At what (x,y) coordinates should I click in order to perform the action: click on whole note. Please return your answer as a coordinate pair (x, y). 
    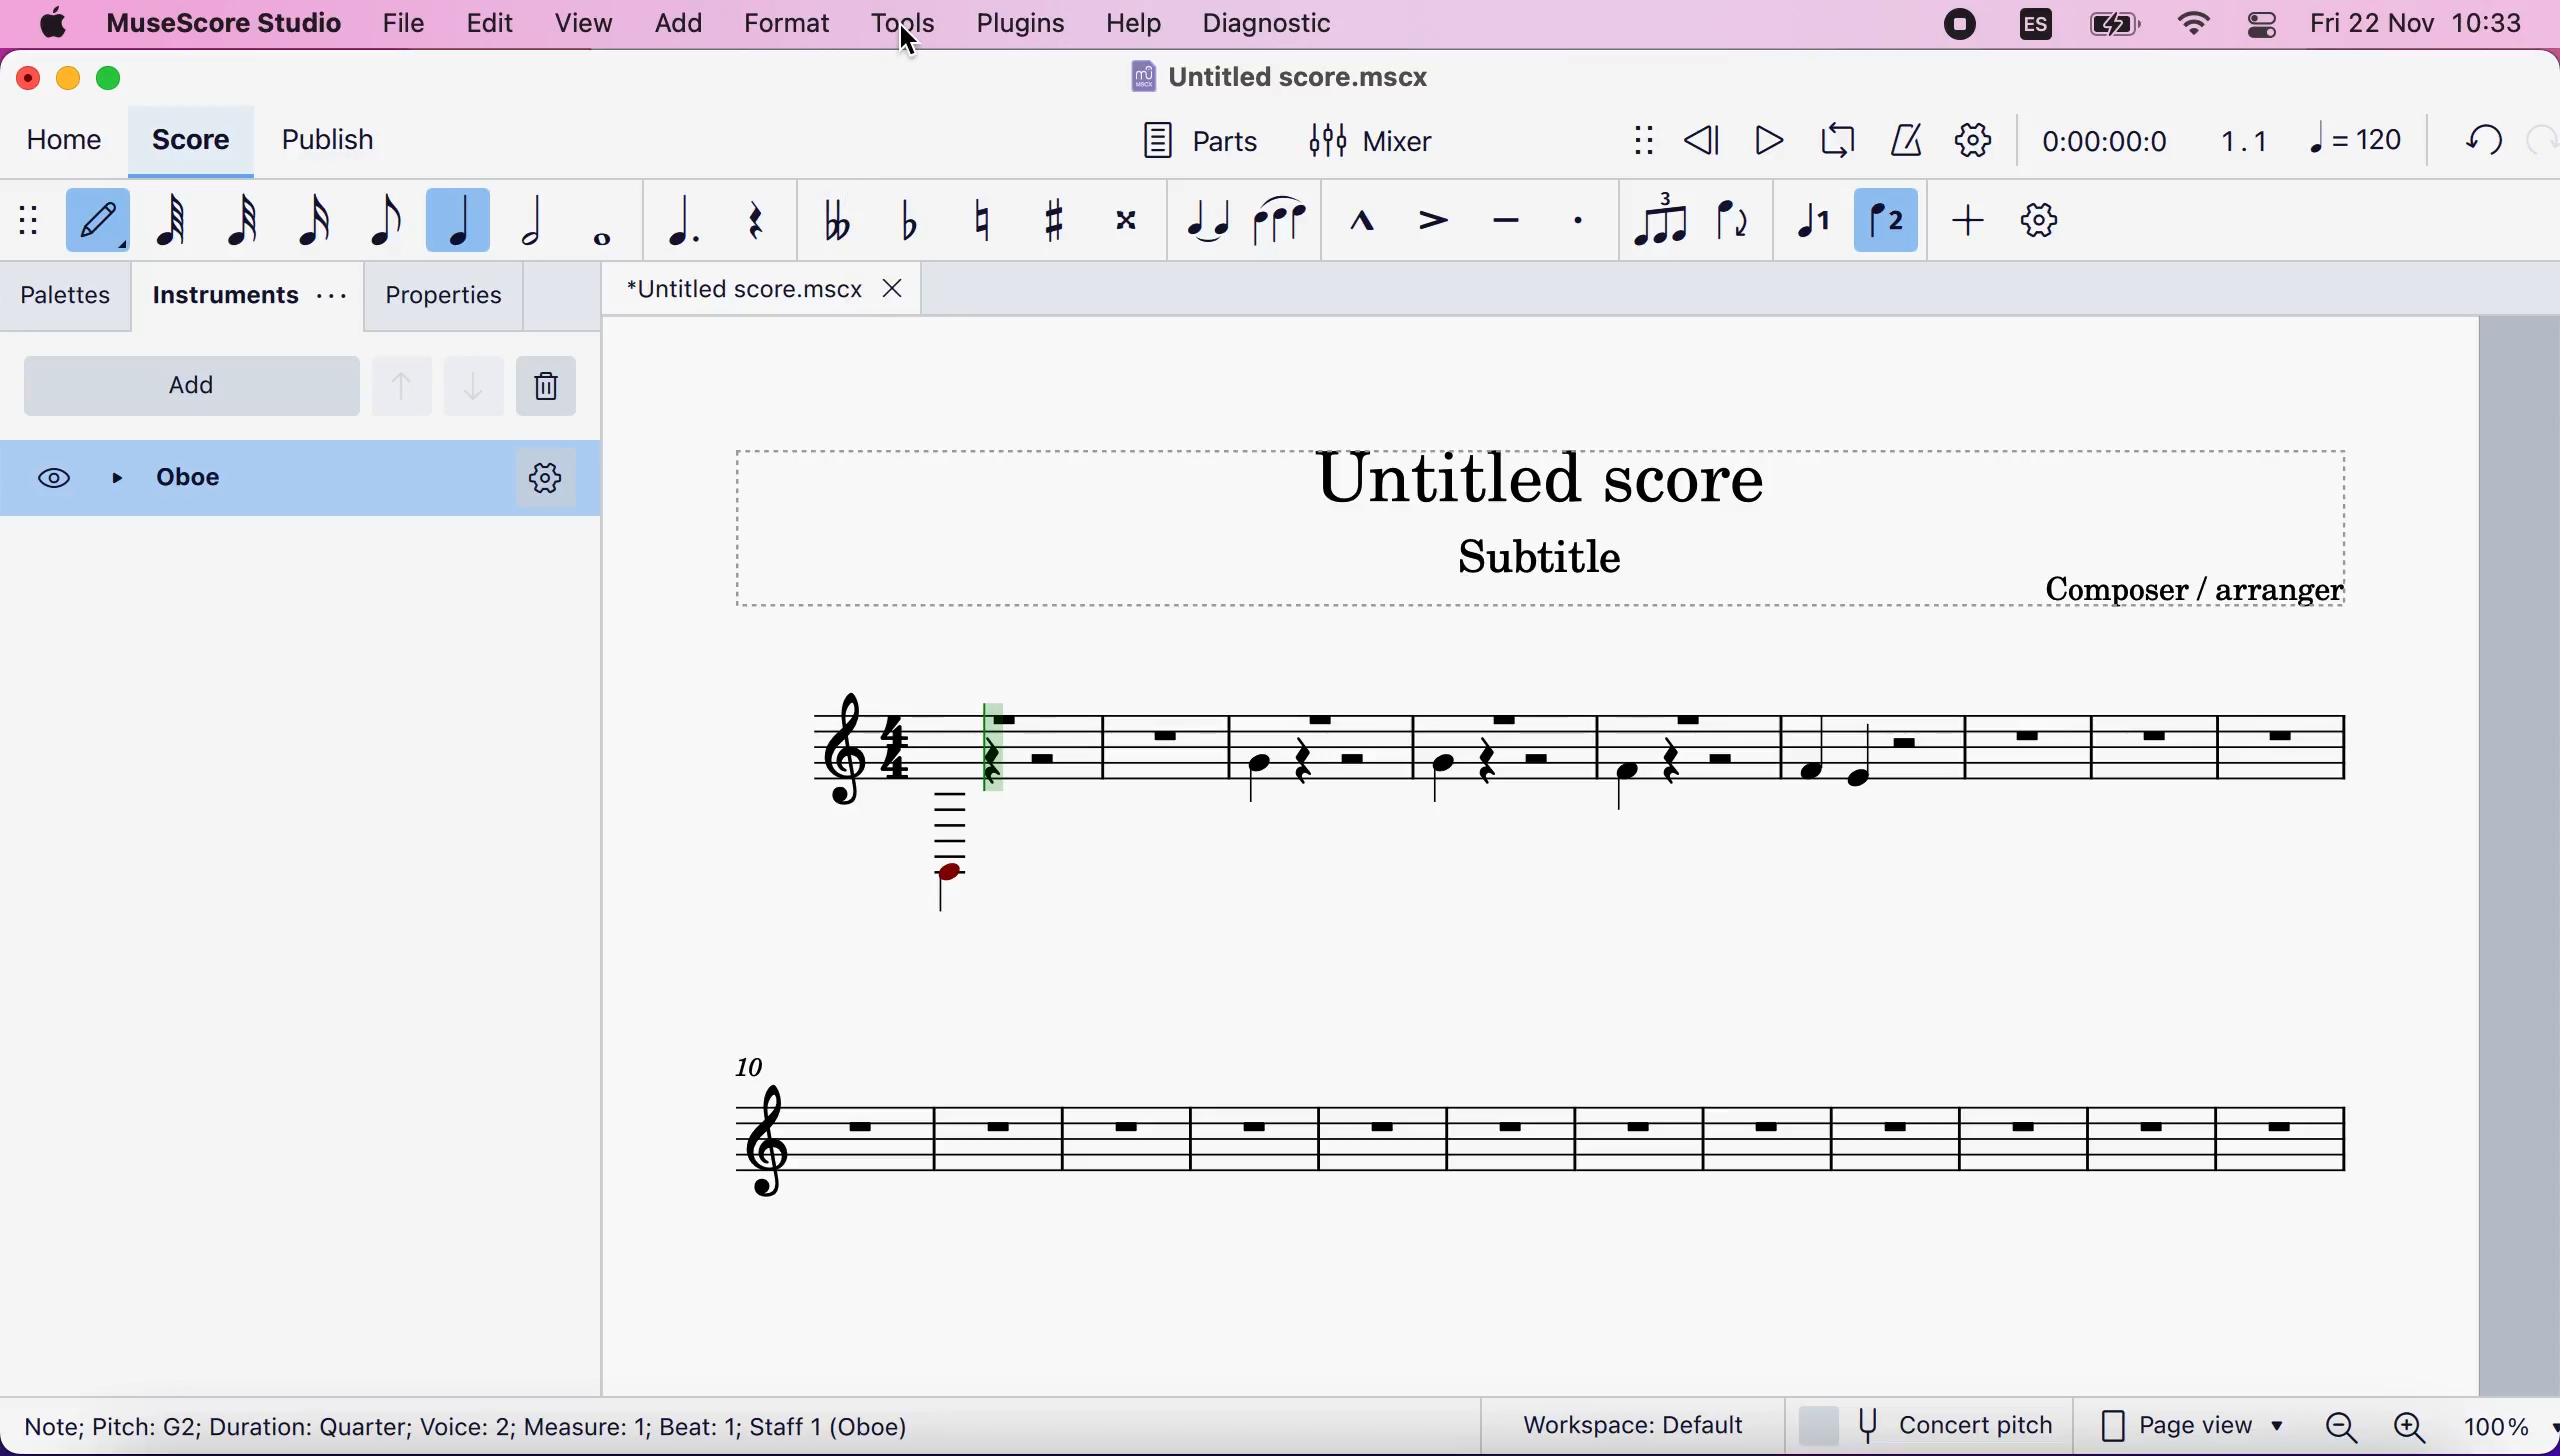
    Looking at the image, I should click on (603, 219).